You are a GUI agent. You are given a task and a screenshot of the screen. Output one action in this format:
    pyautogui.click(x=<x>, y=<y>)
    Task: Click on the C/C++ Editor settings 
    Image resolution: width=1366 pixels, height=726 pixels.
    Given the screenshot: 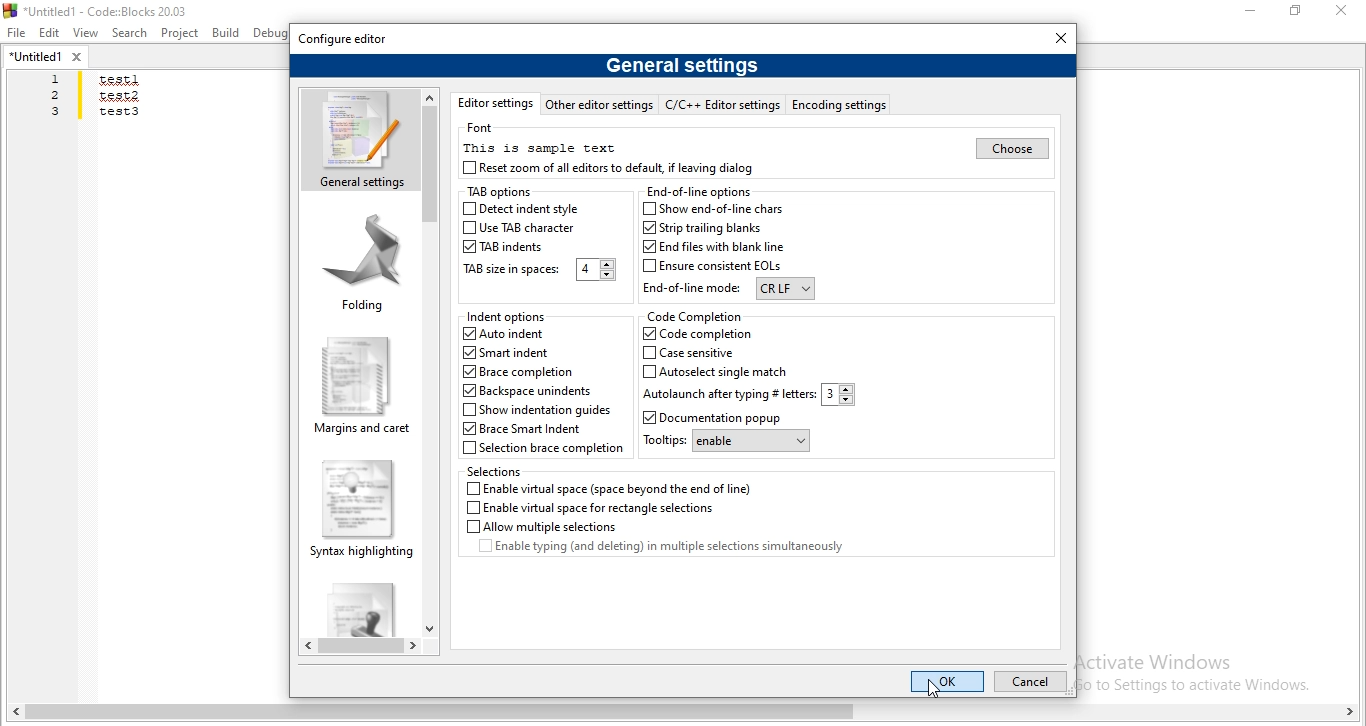 What is the action you would take?
    pyautogui.click(x=725, y=104)
    